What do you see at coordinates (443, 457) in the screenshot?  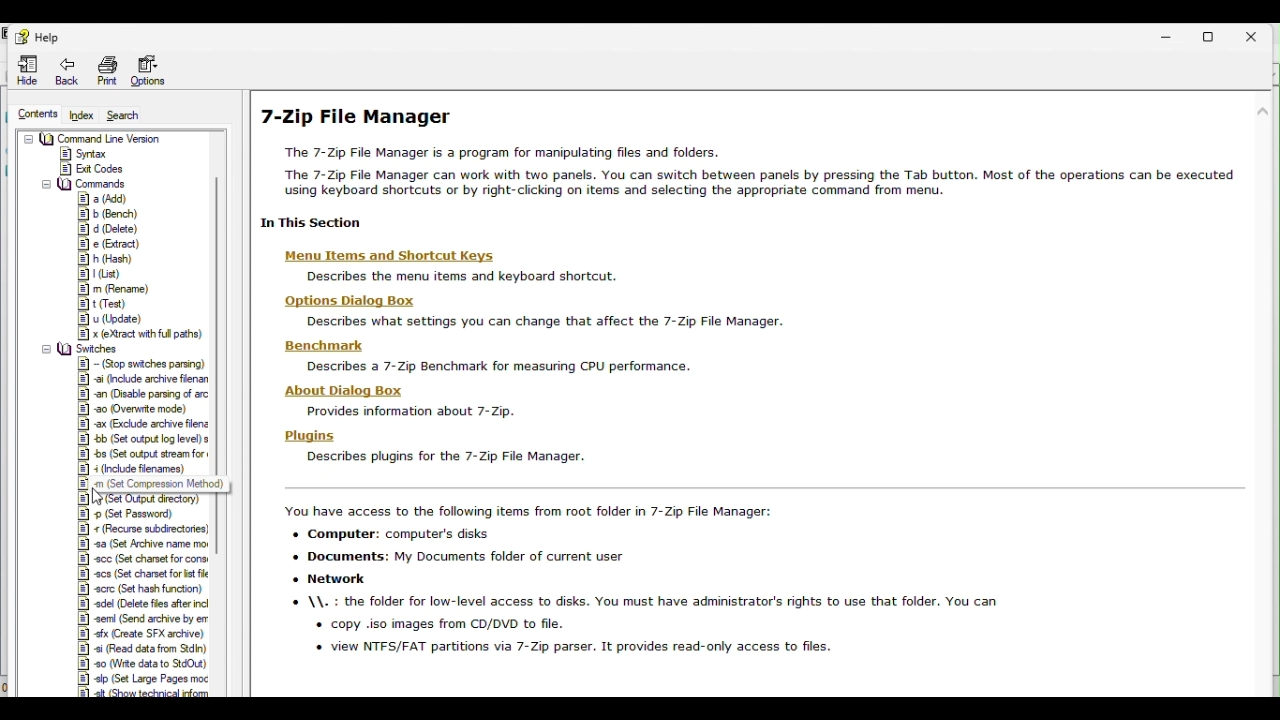 I see `description text` at bounding box center [443, 457].